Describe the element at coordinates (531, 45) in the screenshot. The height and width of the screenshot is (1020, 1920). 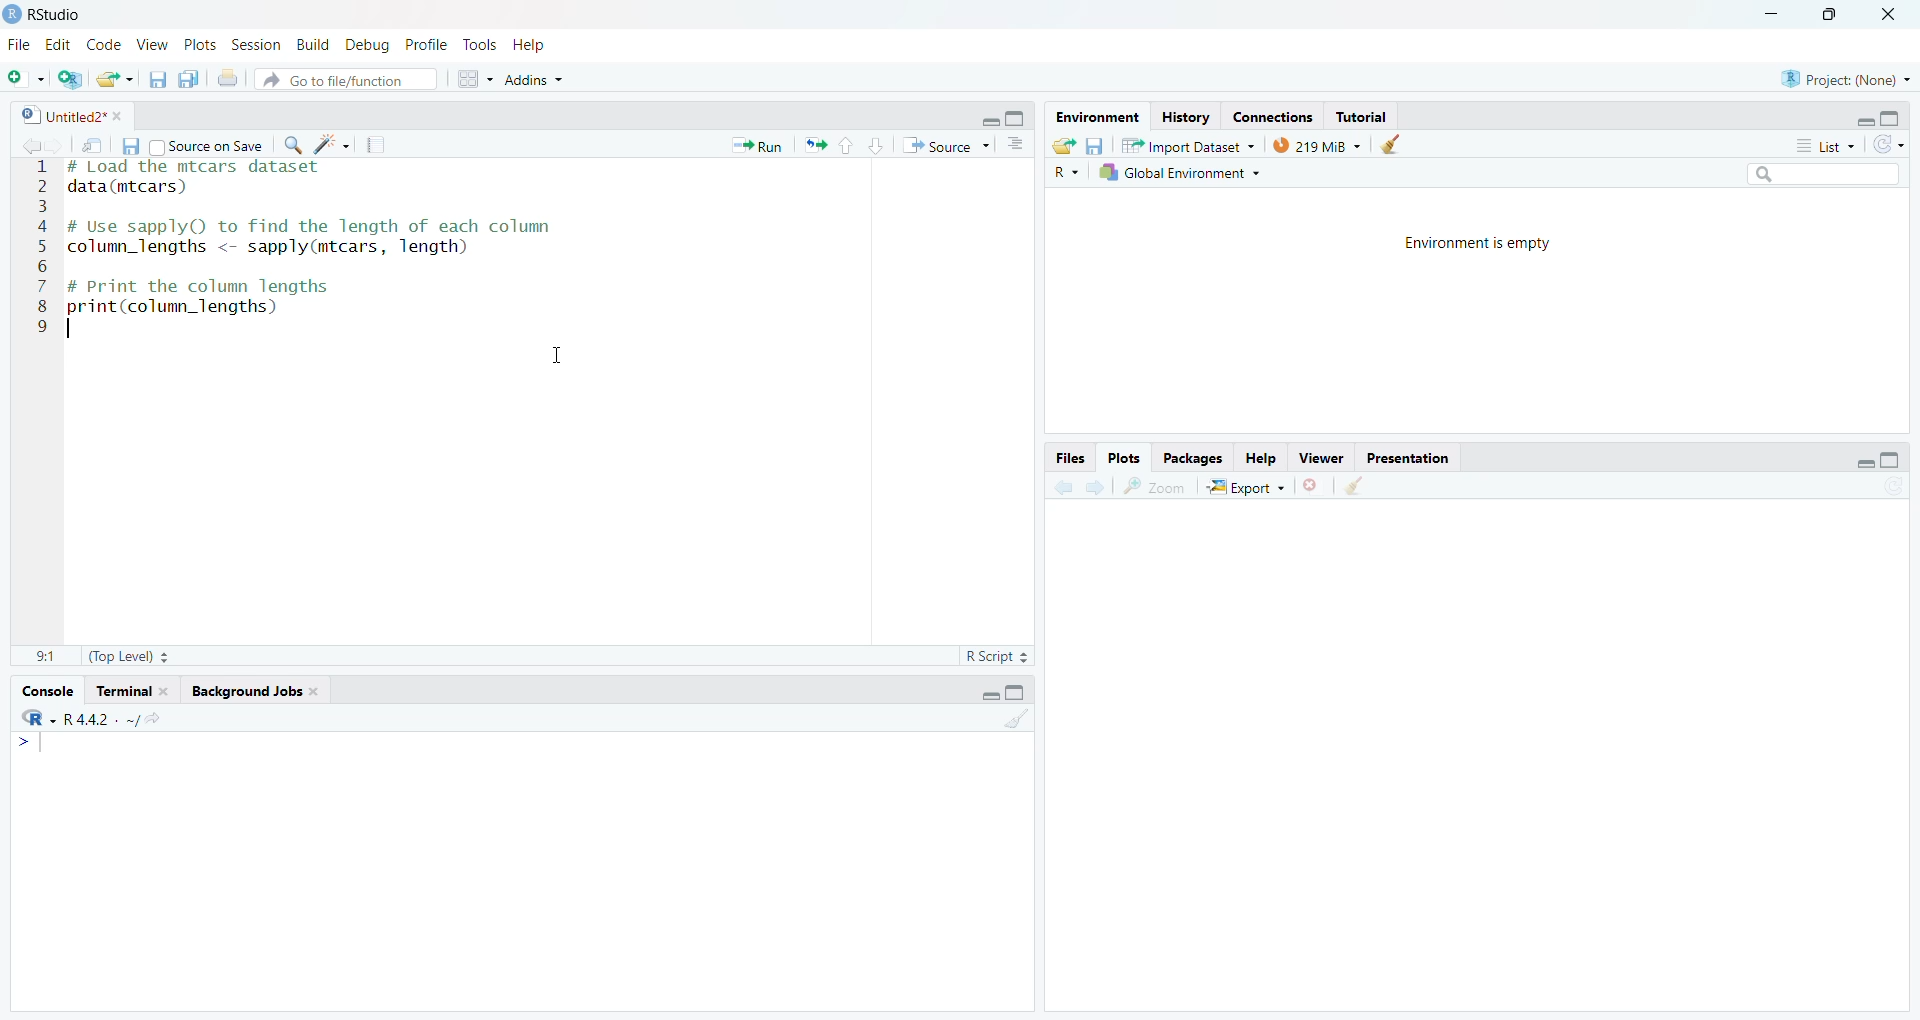
I see `Help` at that location.